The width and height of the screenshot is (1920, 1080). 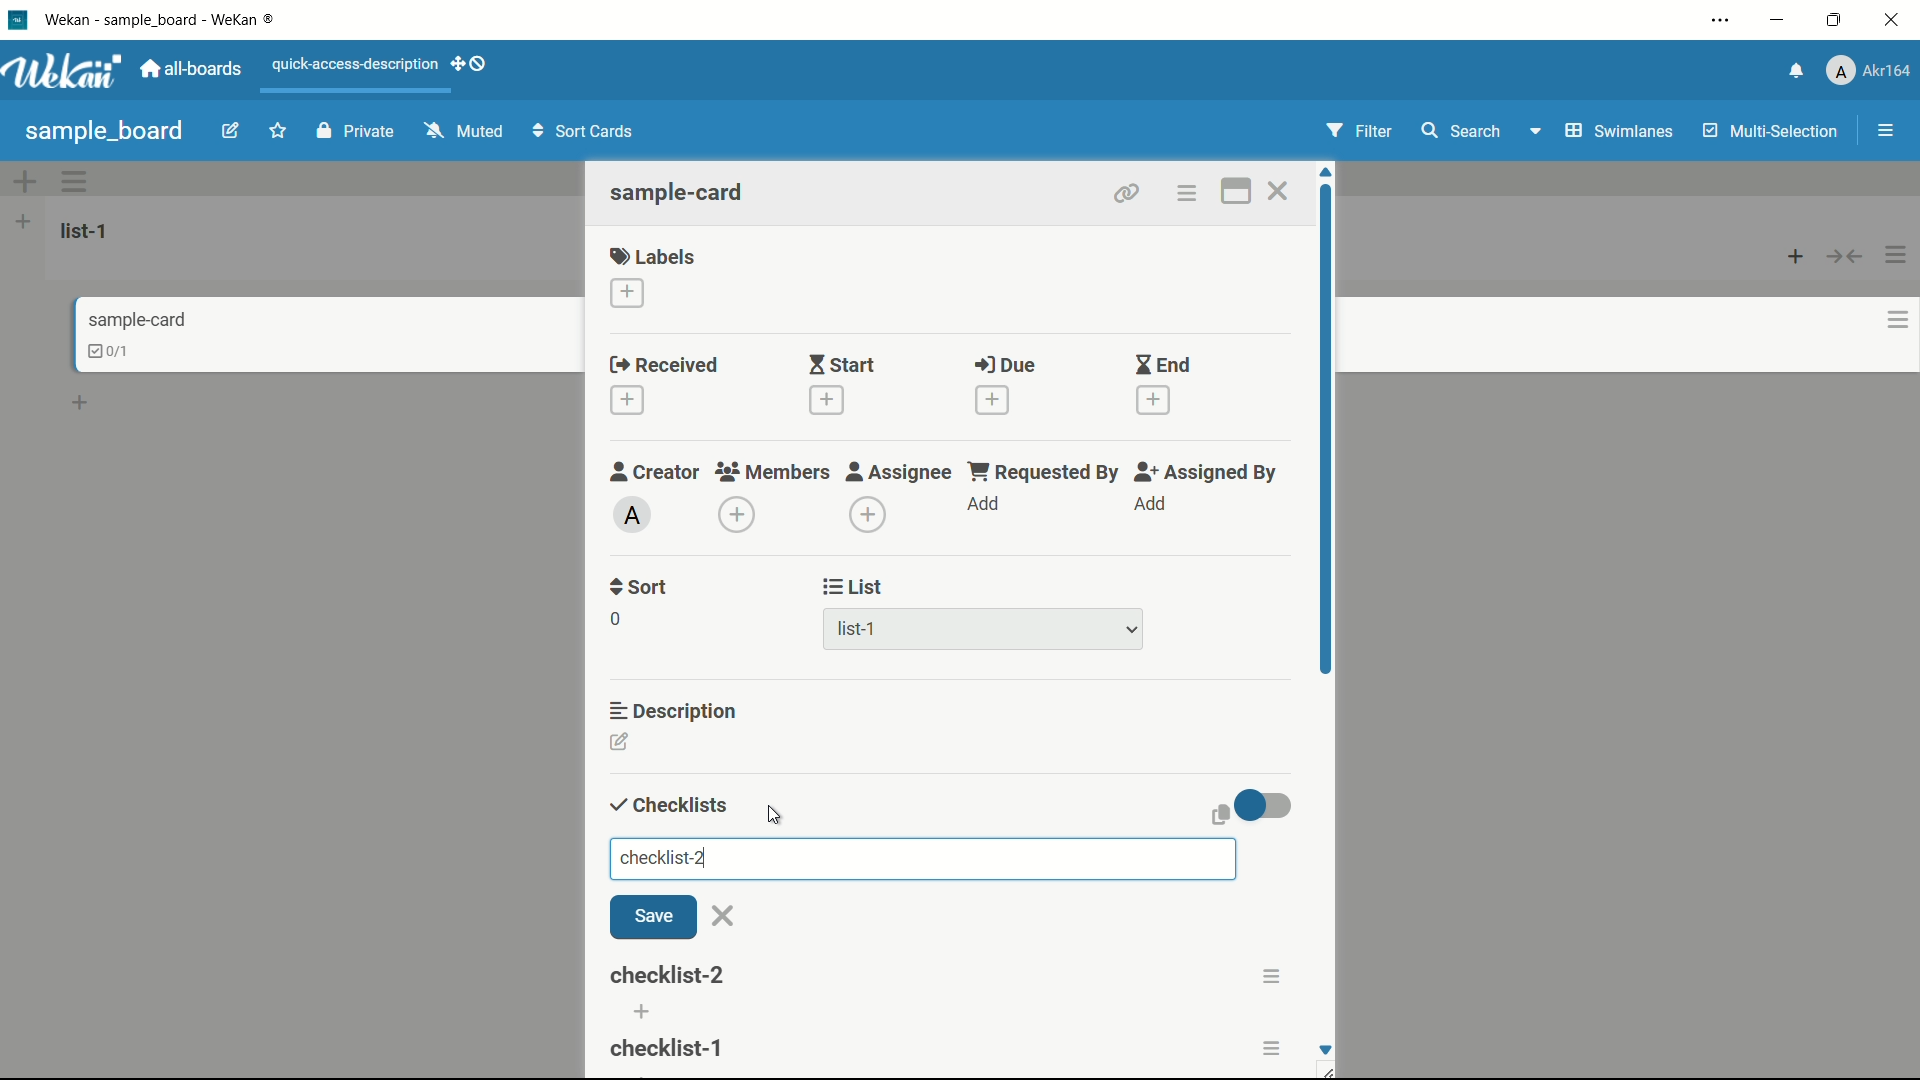 What do you see at coordinates (824, 400) in the screenshot?
I see `add date` at bounding box center [824, 400].